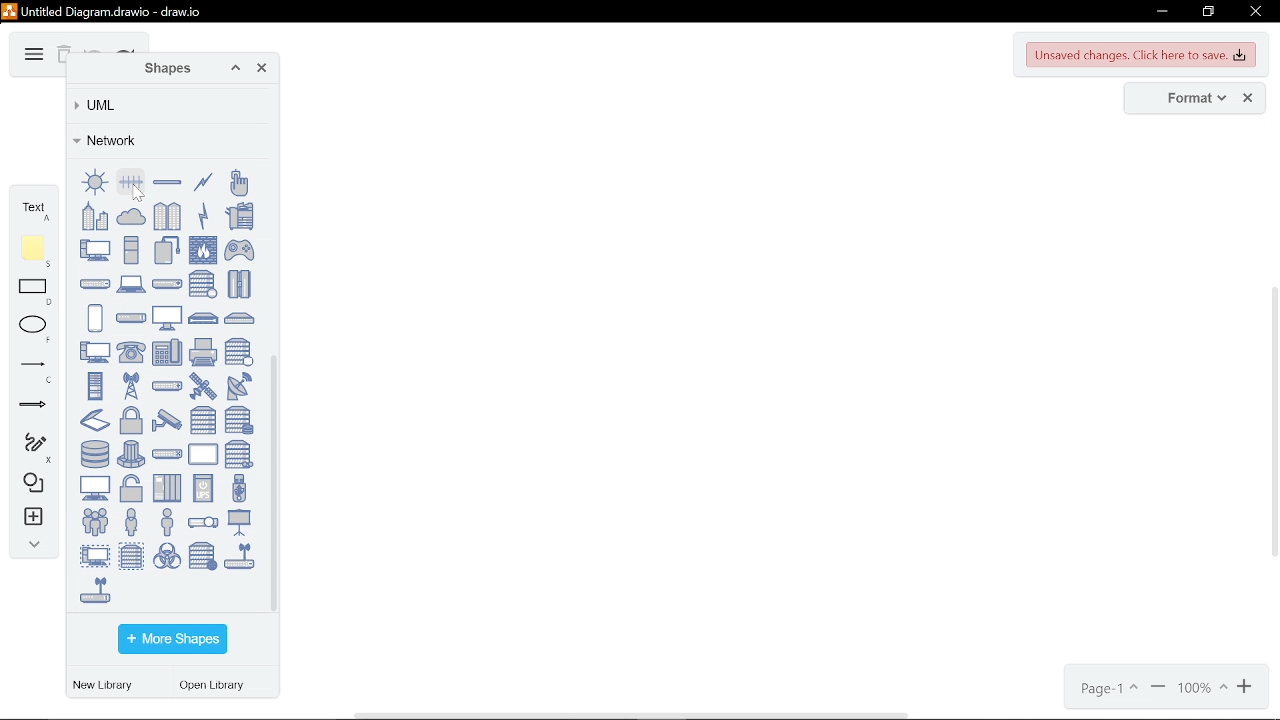 The image size is (1280, 720). I want to click on desktop PC, so click(131, 249).